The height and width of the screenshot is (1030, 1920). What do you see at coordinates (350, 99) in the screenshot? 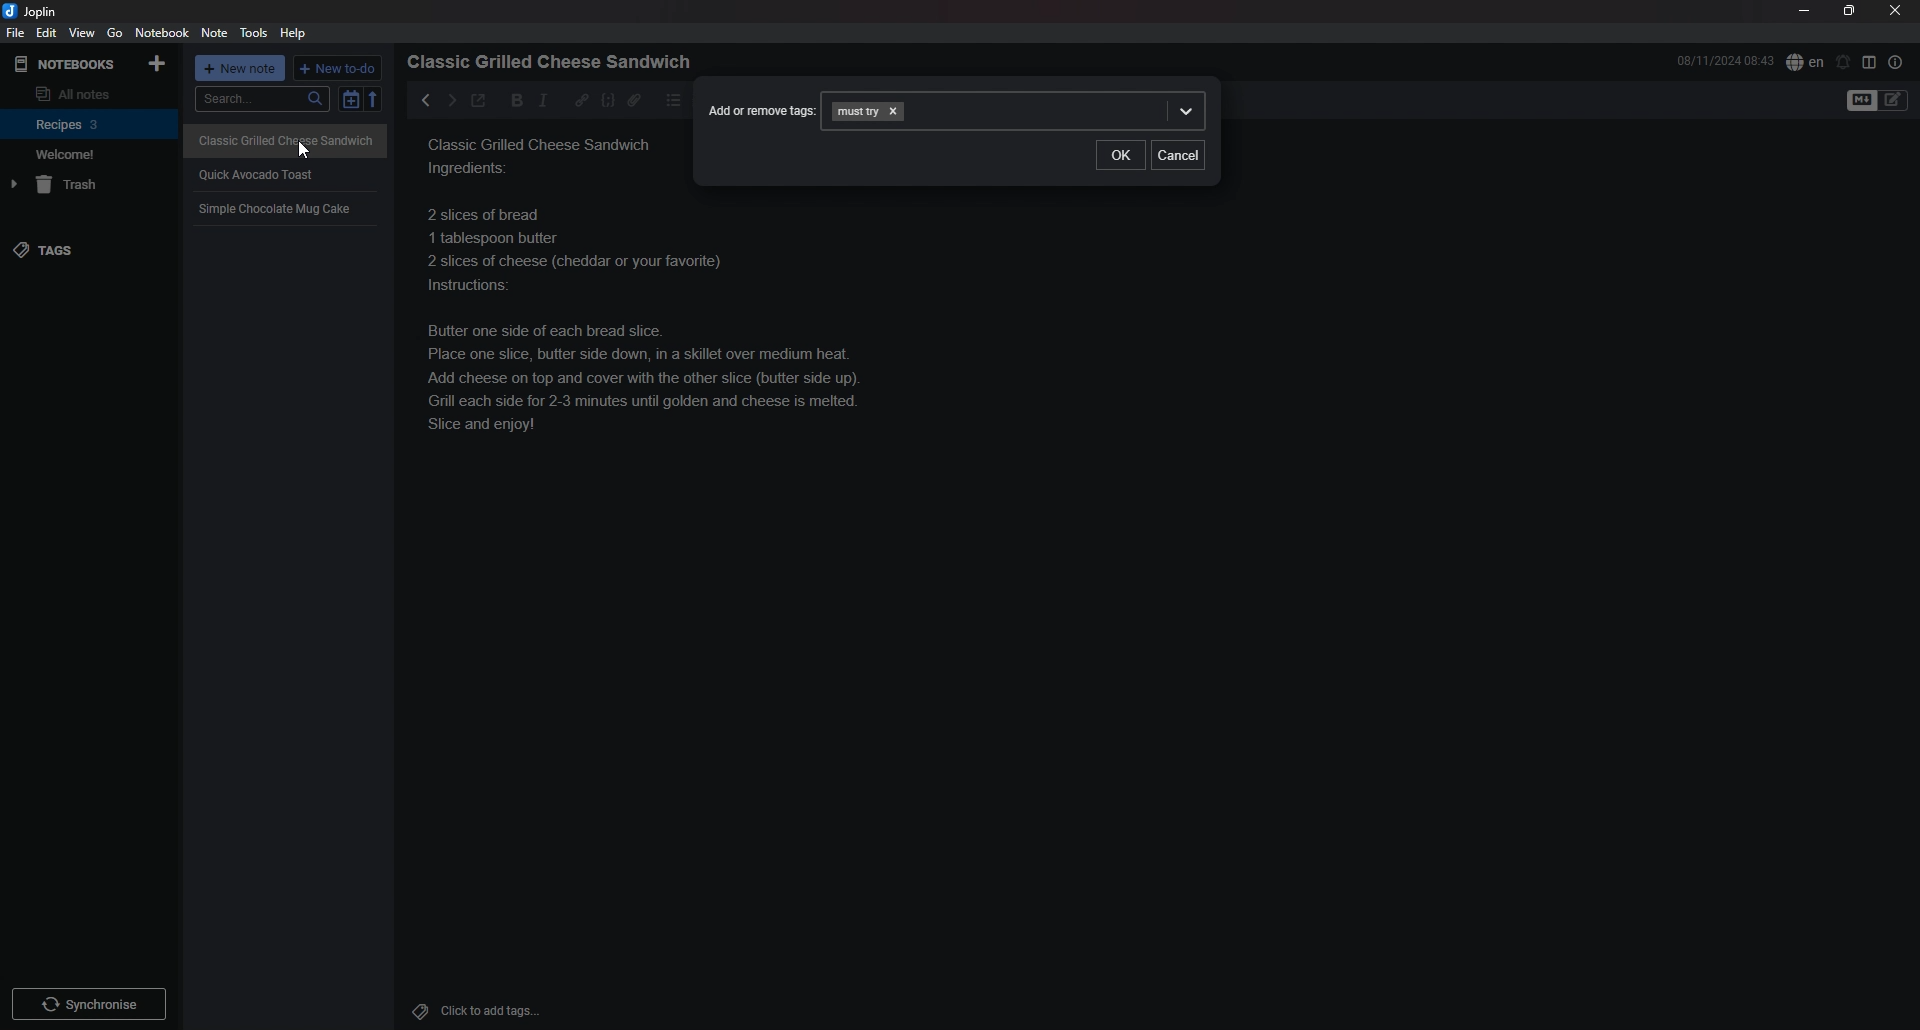
I see `toggle sort order` at bounding box center [350, 99].